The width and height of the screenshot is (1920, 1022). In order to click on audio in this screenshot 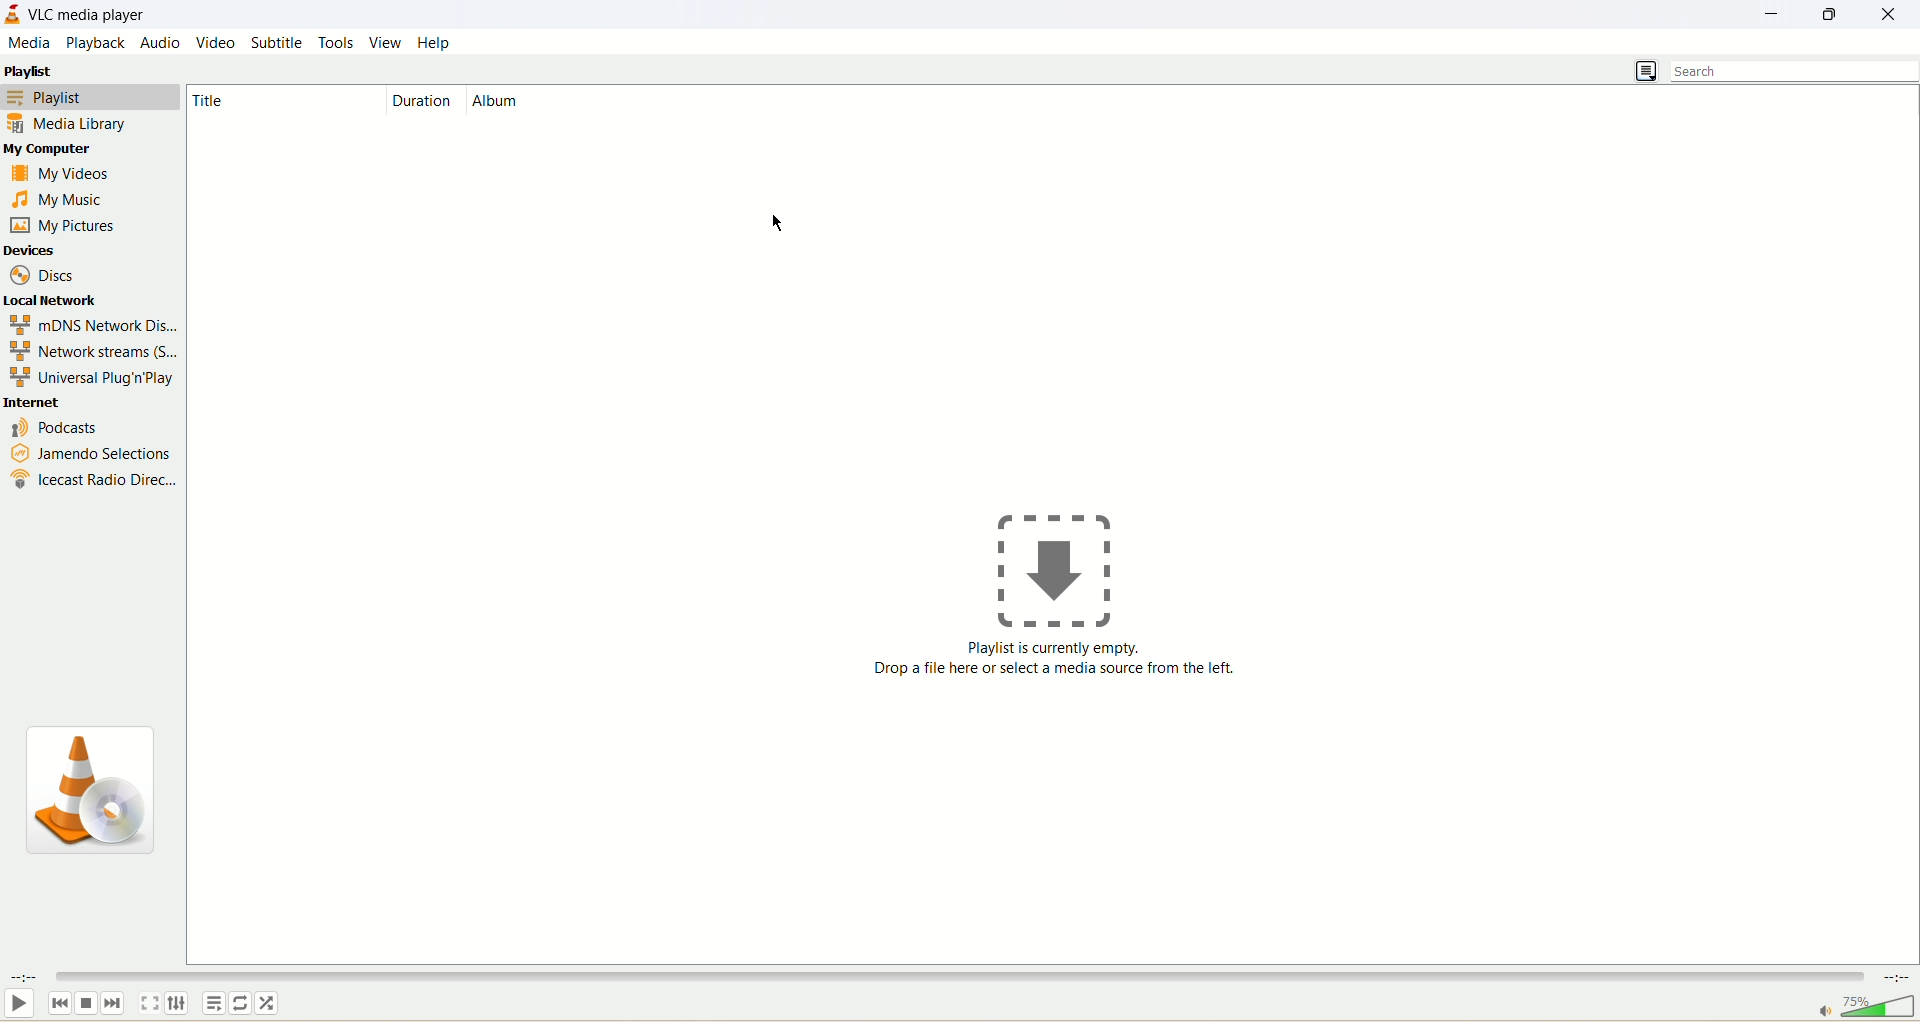, I will do `click(162, 41)`.